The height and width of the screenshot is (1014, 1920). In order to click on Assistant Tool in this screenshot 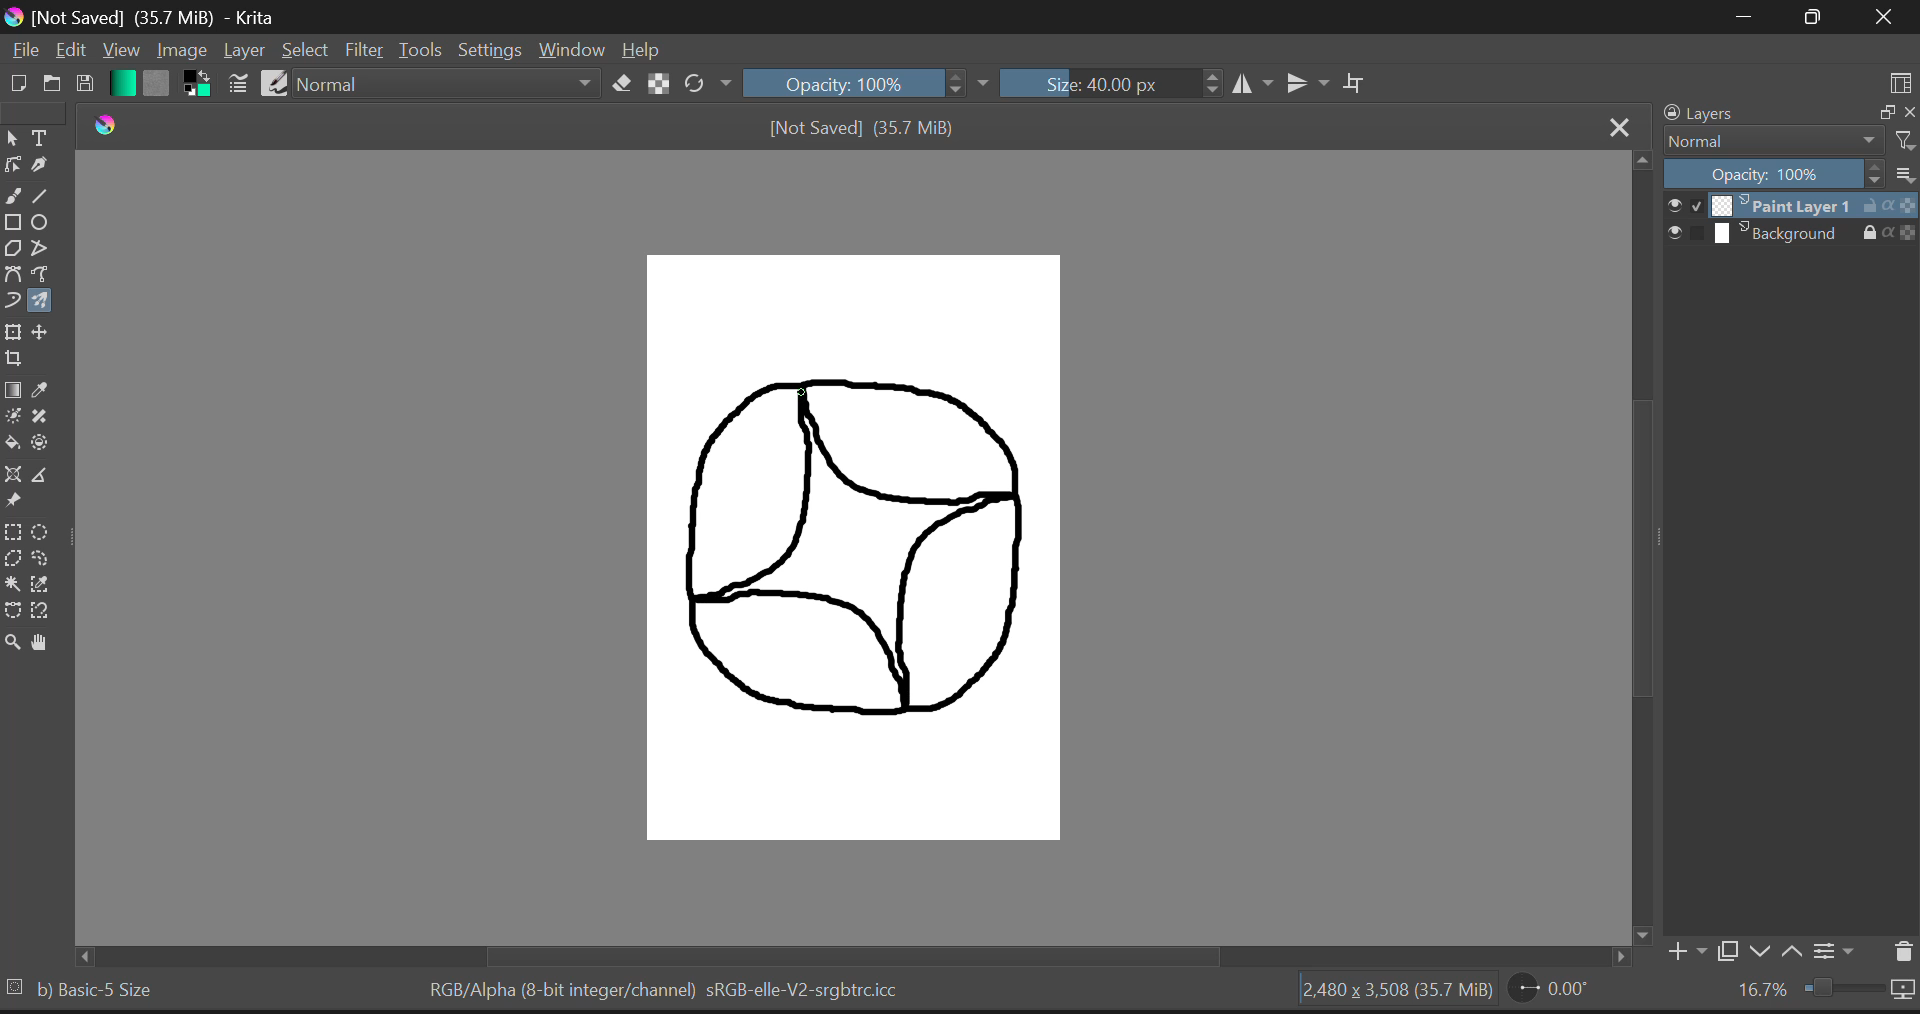, I will do `click(12, 475)`.